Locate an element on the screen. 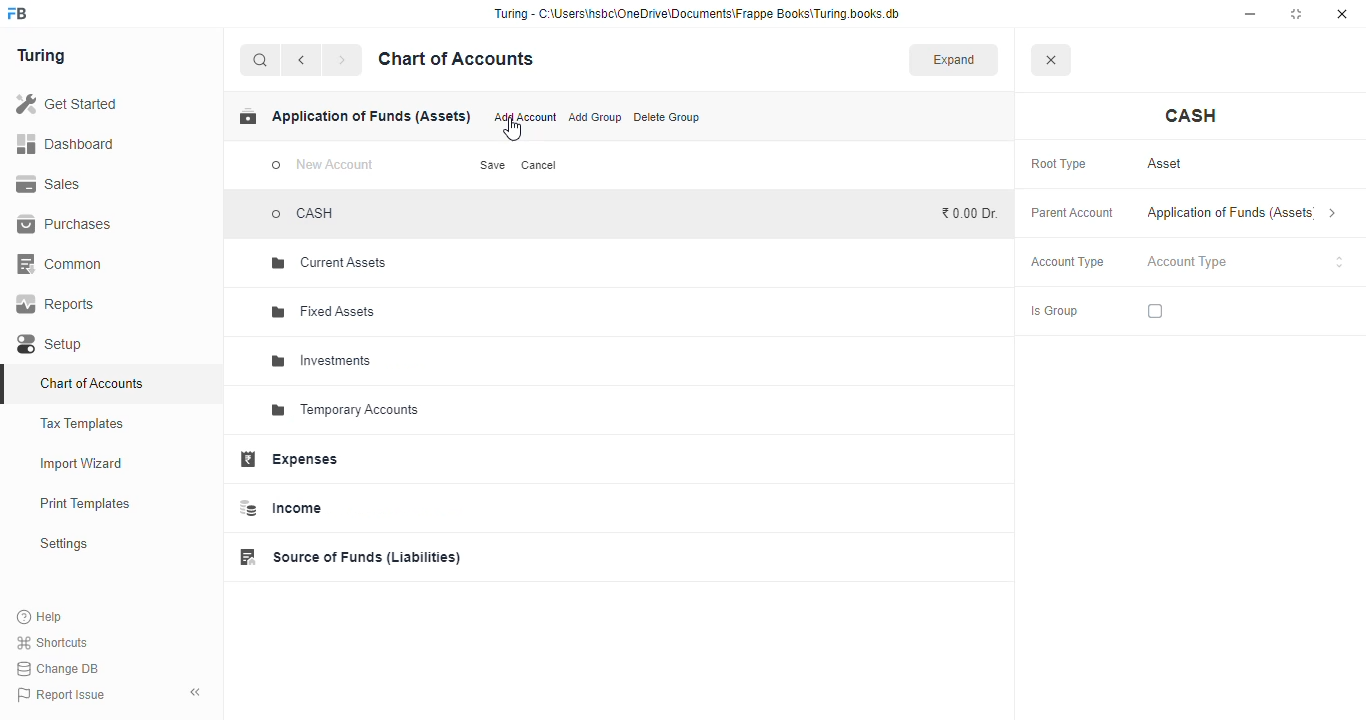  settings is located at coordinates (63, 543).